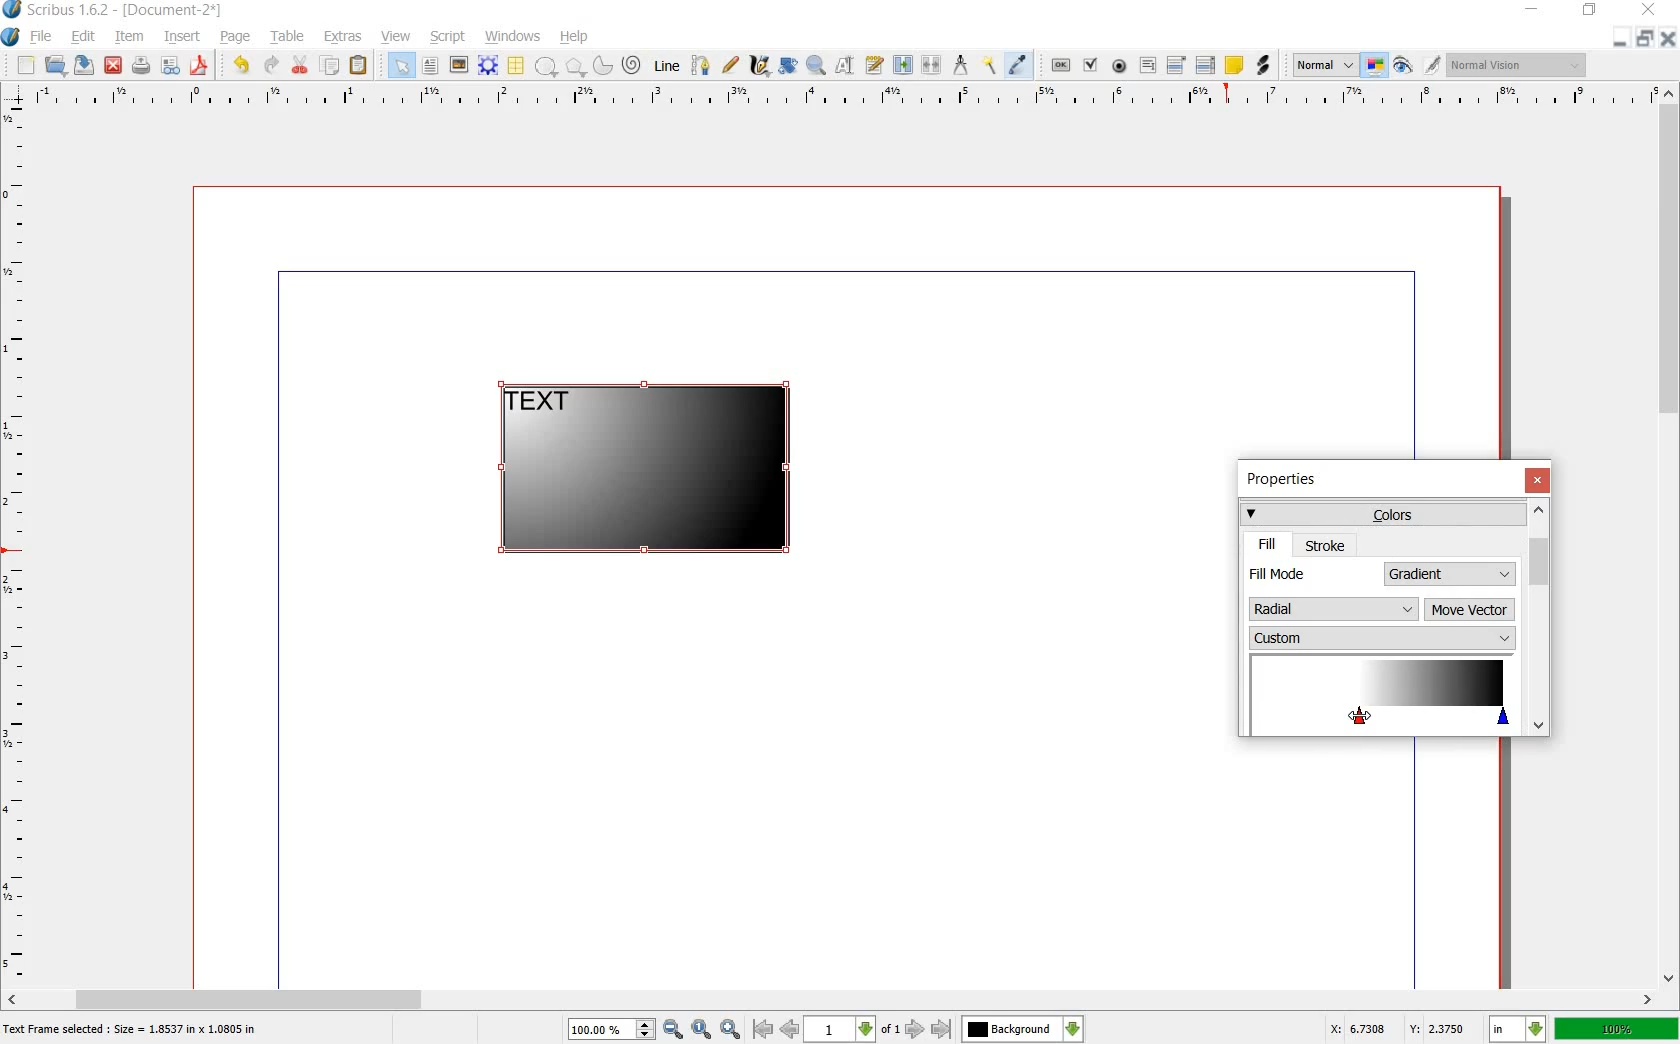 The width and height of the screenshot is (1680, 1044). Describe the element at coordinates (1621, 40) in the screenshot. I see `minimize` at that location.